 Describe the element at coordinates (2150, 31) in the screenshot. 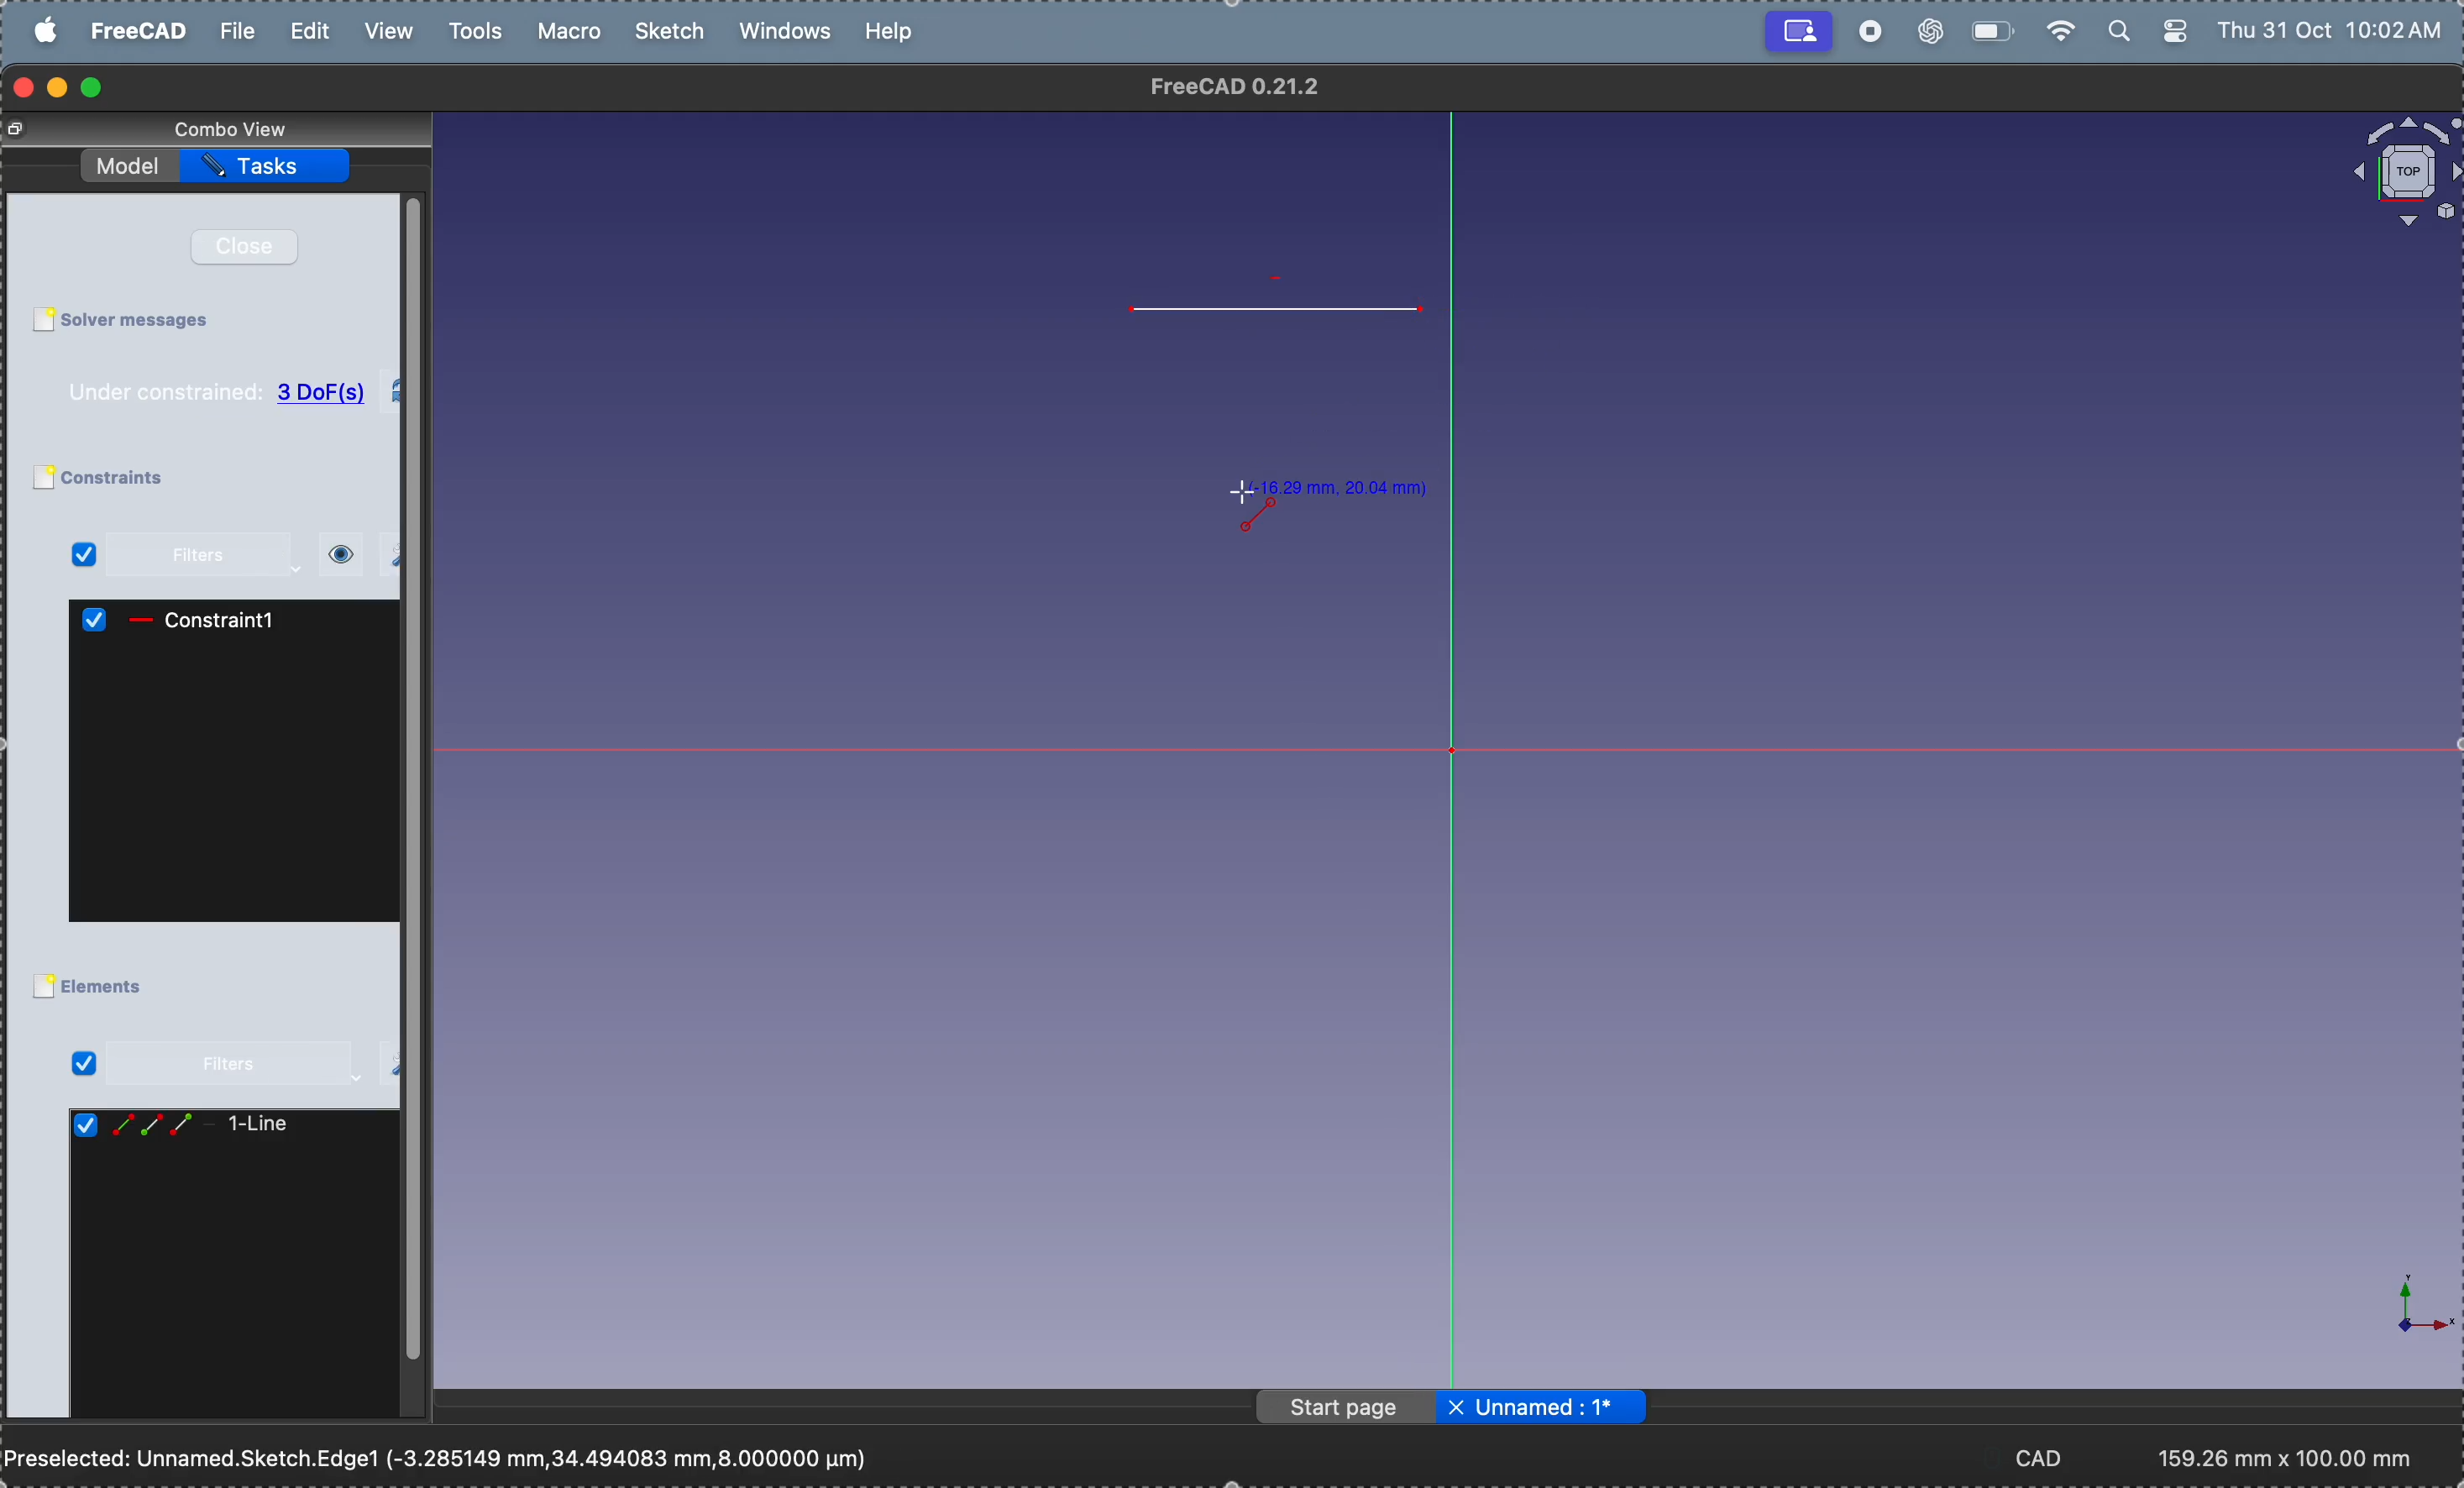

I see `apple widgets` at that location.